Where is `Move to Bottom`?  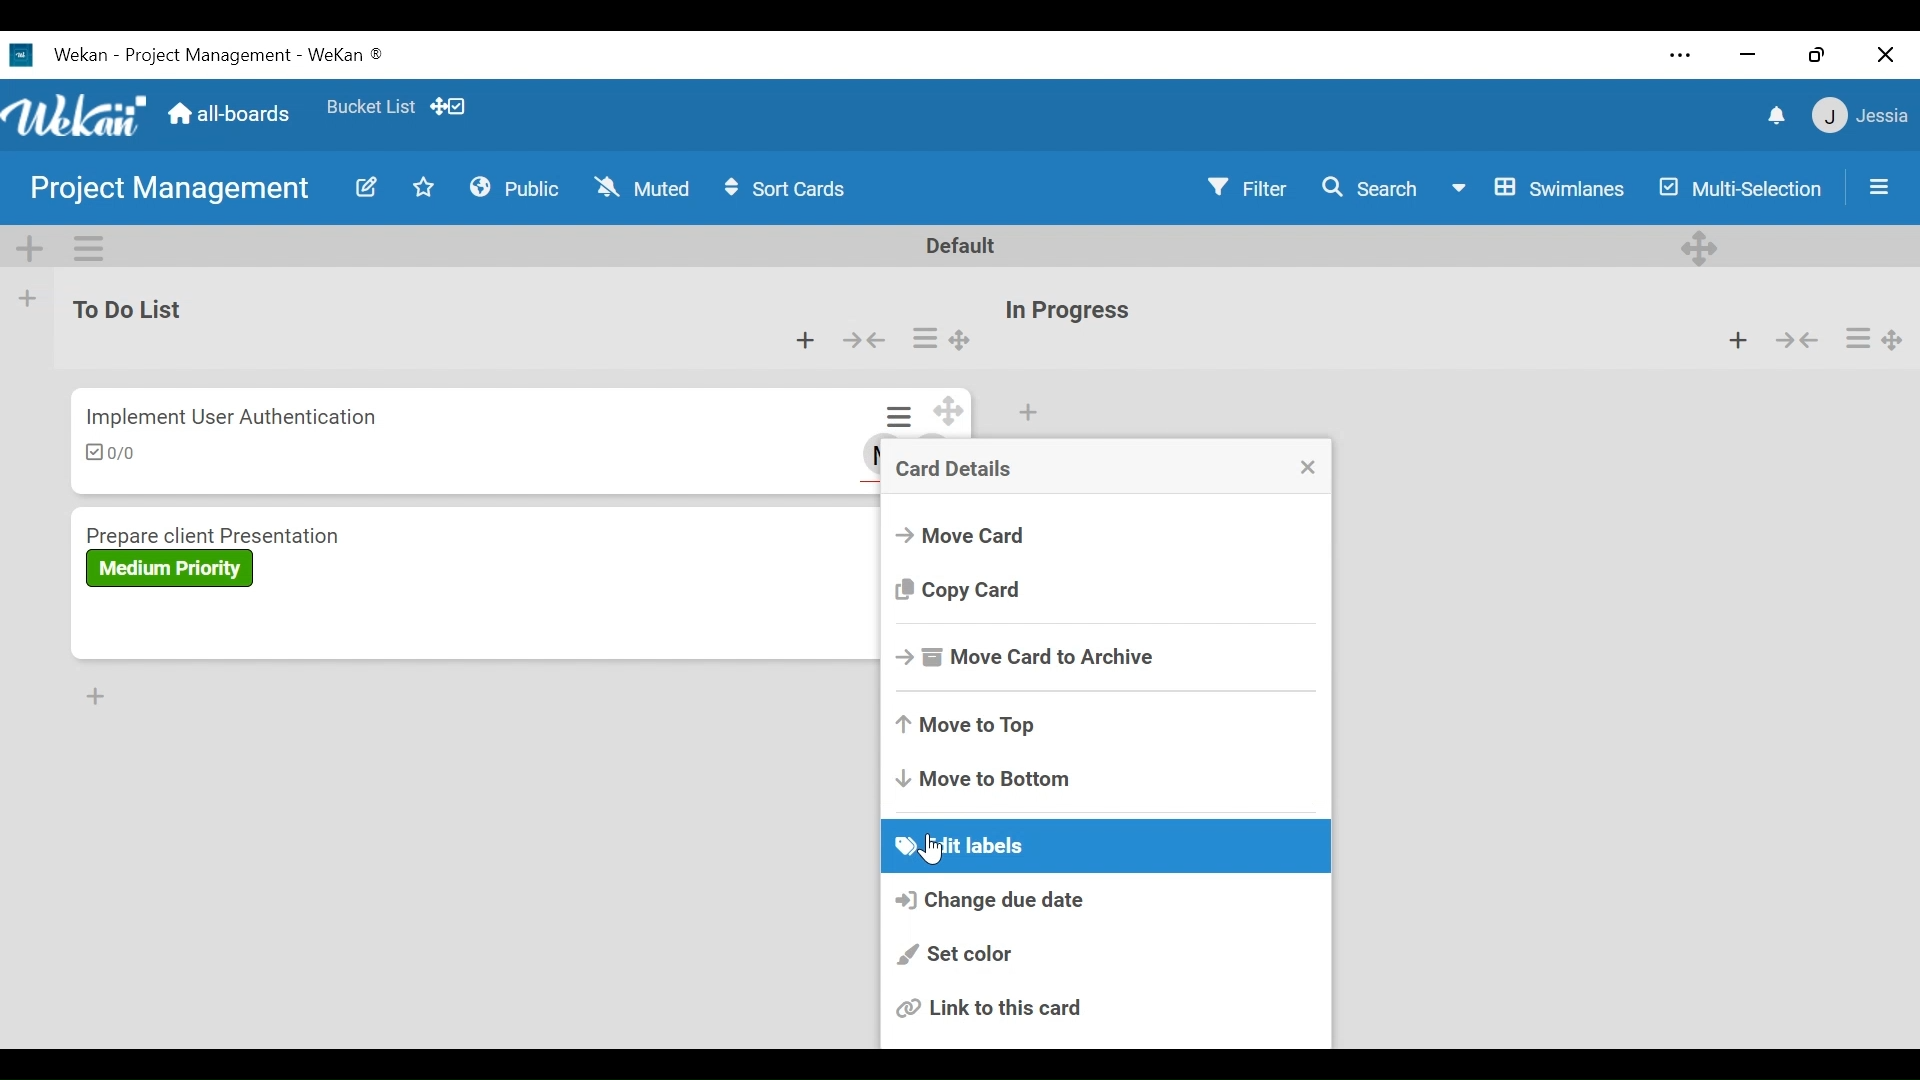 Move to Bottom is located at coordinates (980, 777).